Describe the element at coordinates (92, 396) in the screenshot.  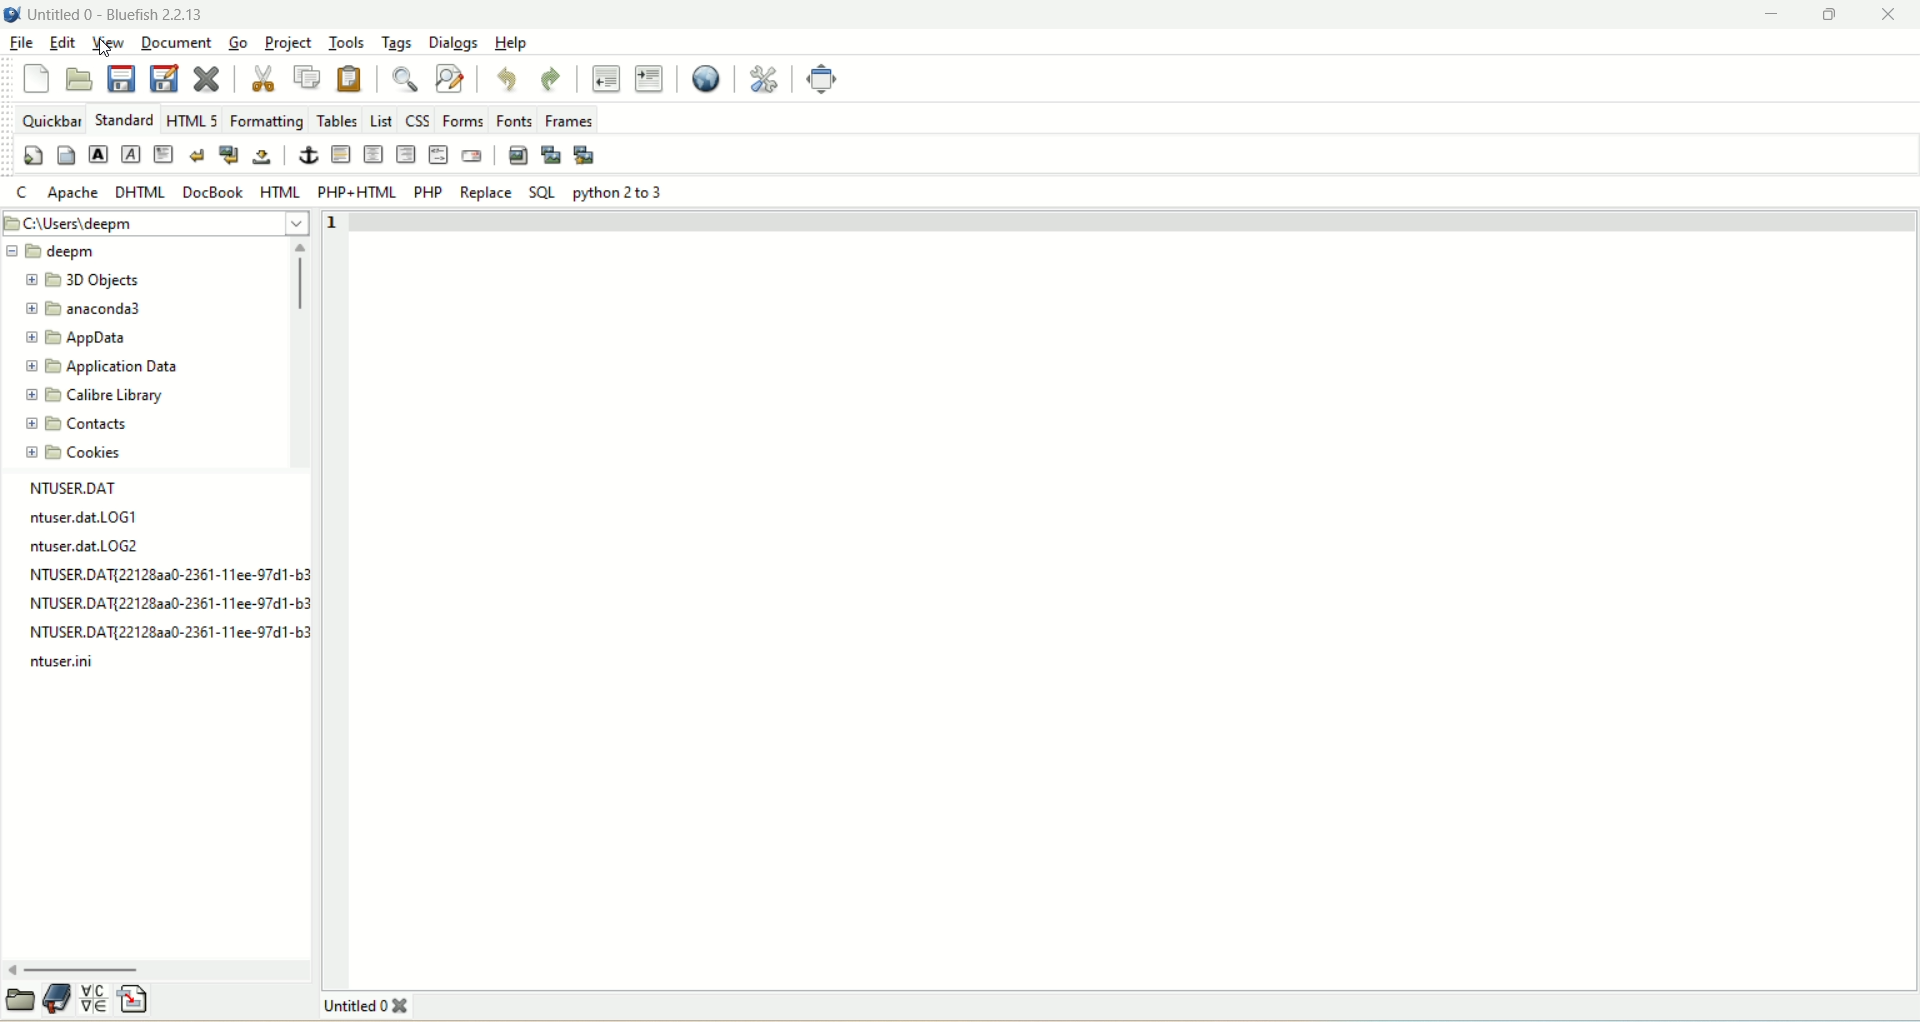
I see `calibre` at that location.